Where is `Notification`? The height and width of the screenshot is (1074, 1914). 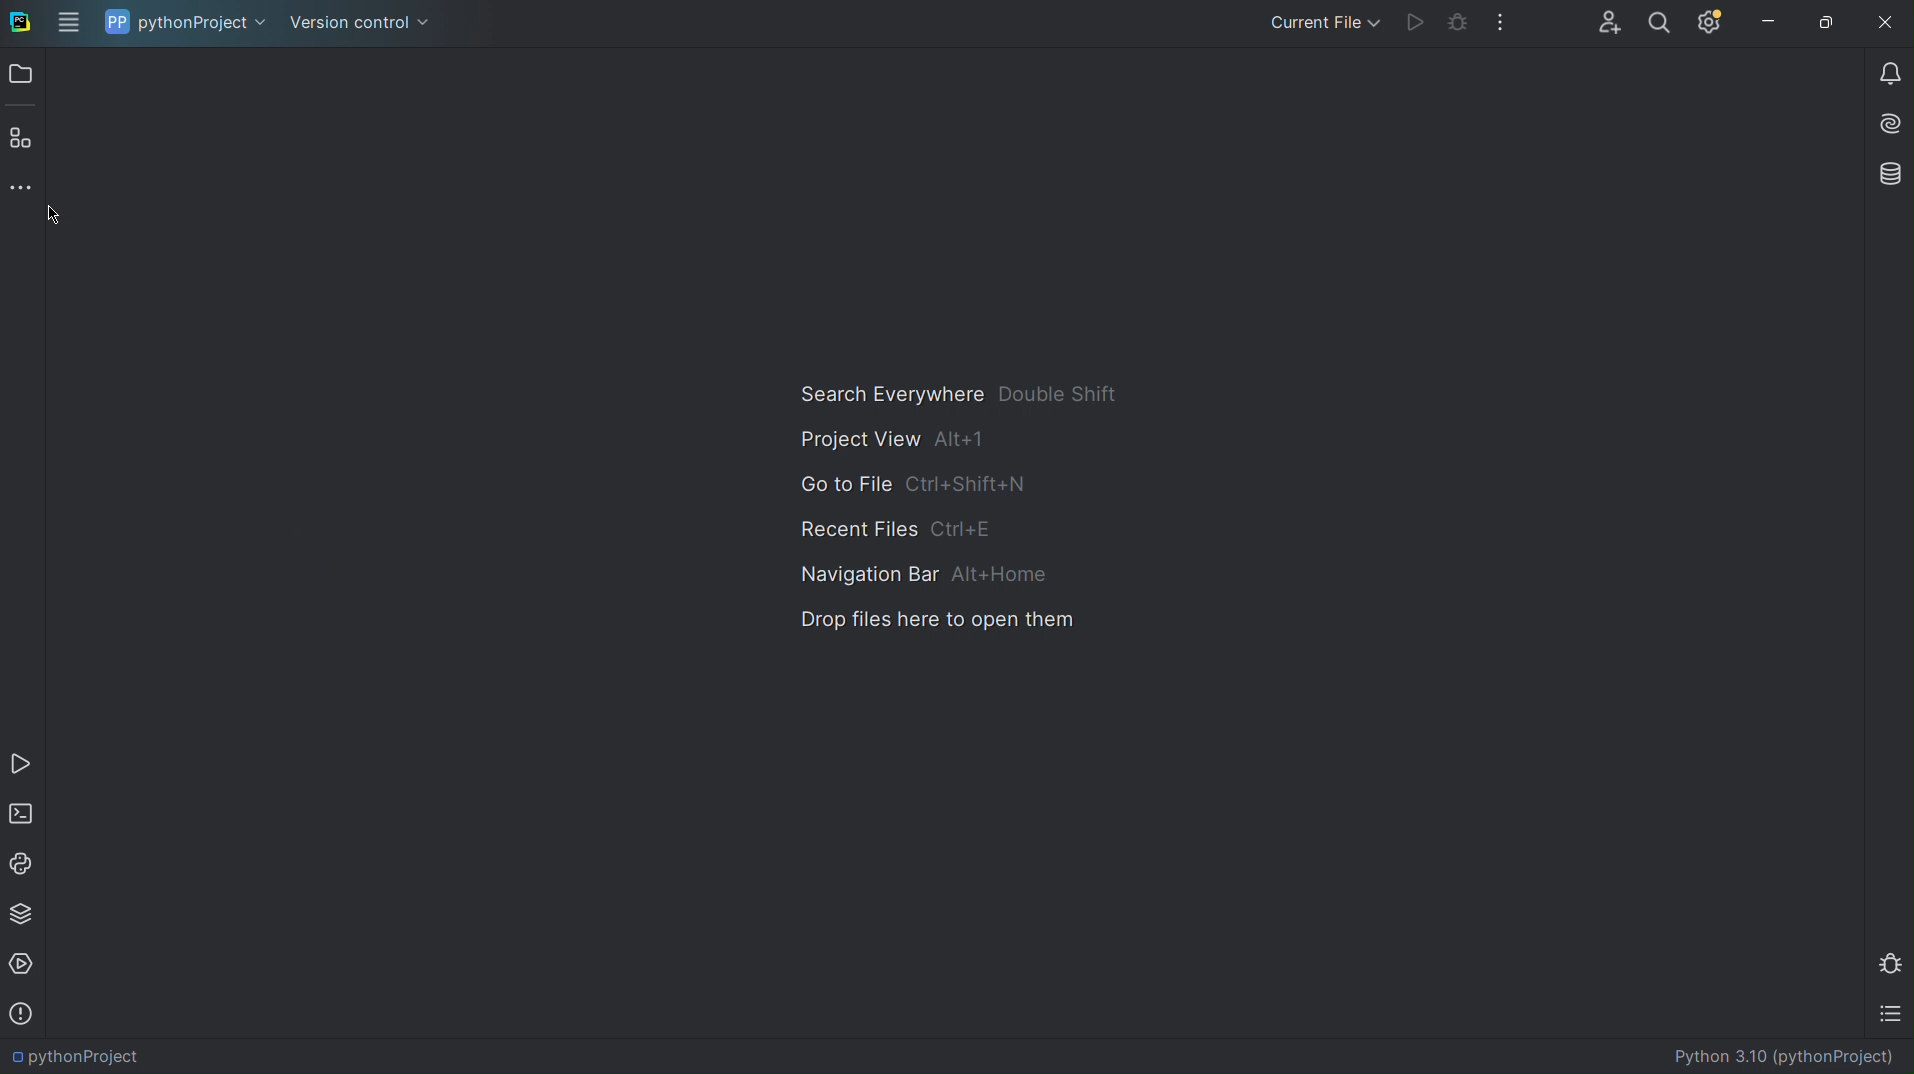 Notification is located at coordinates (1885, 74).